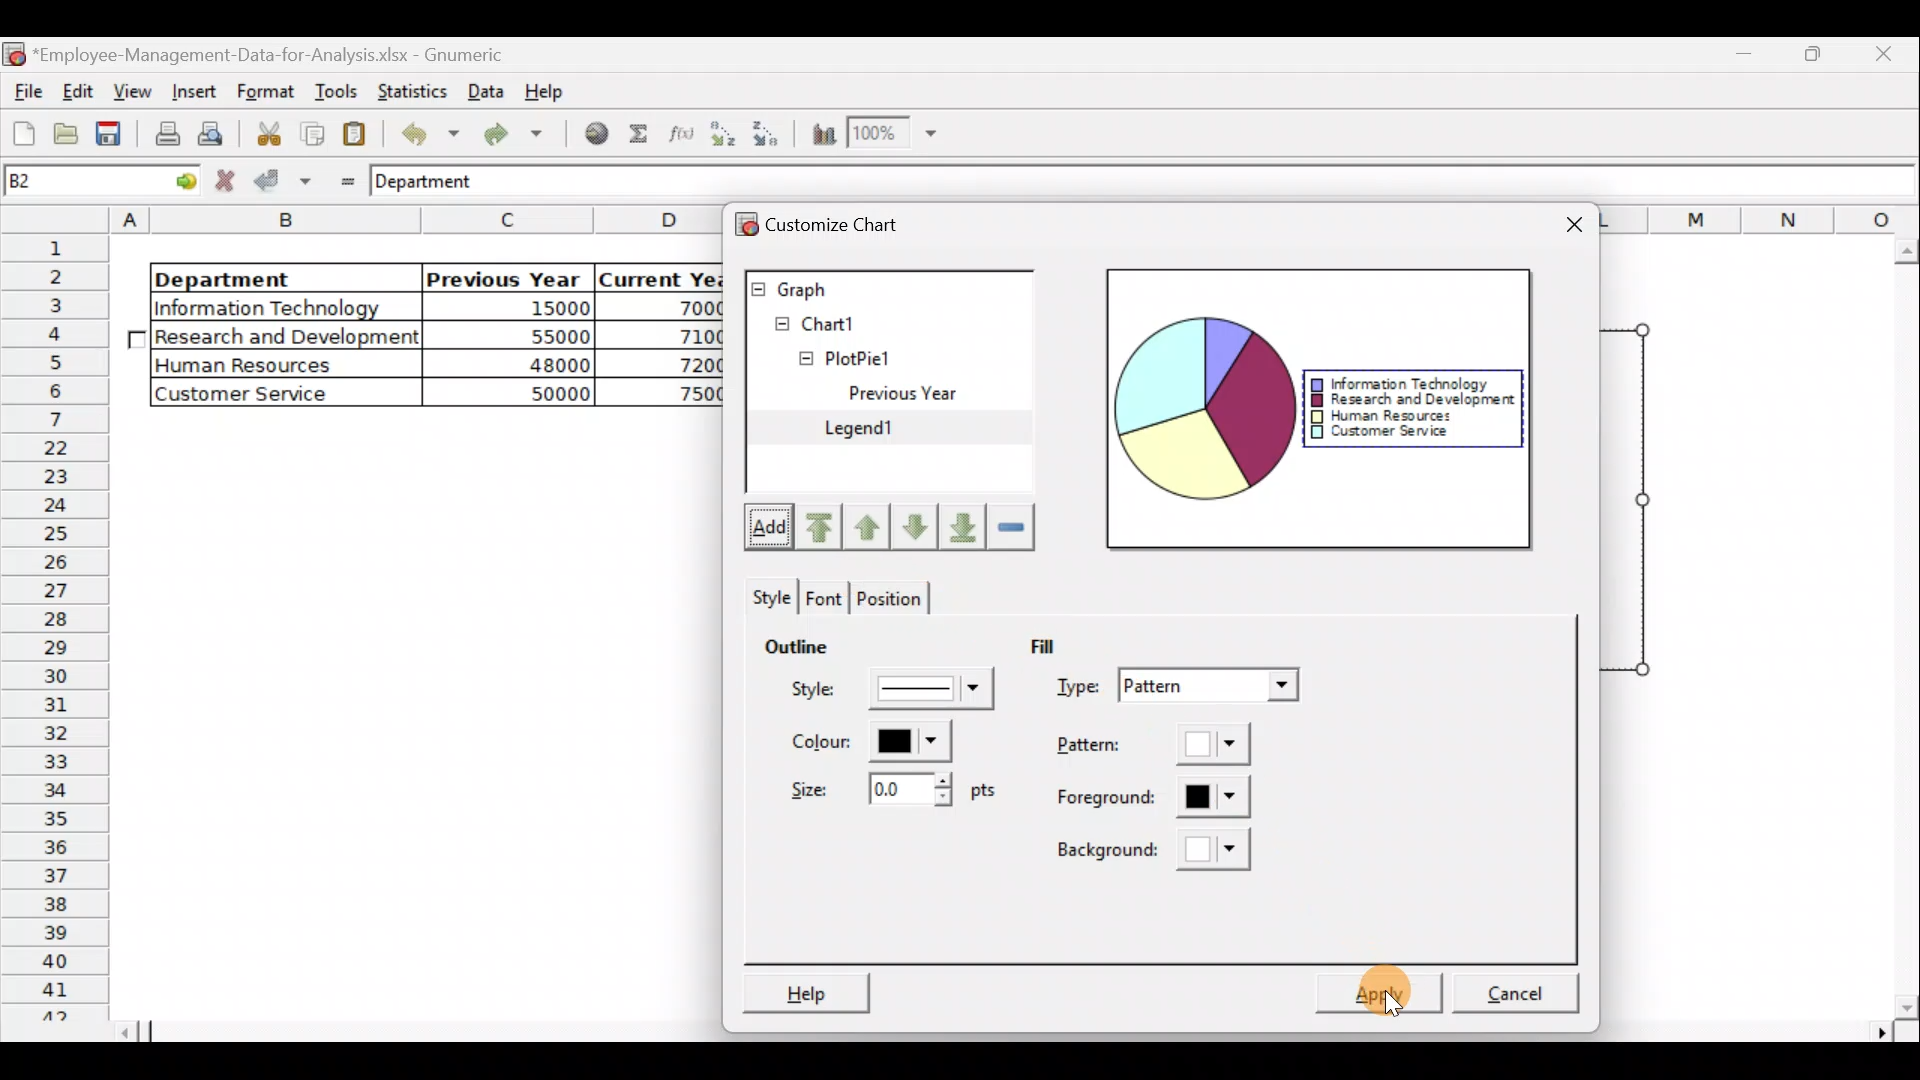  What do you see at coordinates (524, 311) in the screenshot?
I see `15000` at bounding box center [524, 311].